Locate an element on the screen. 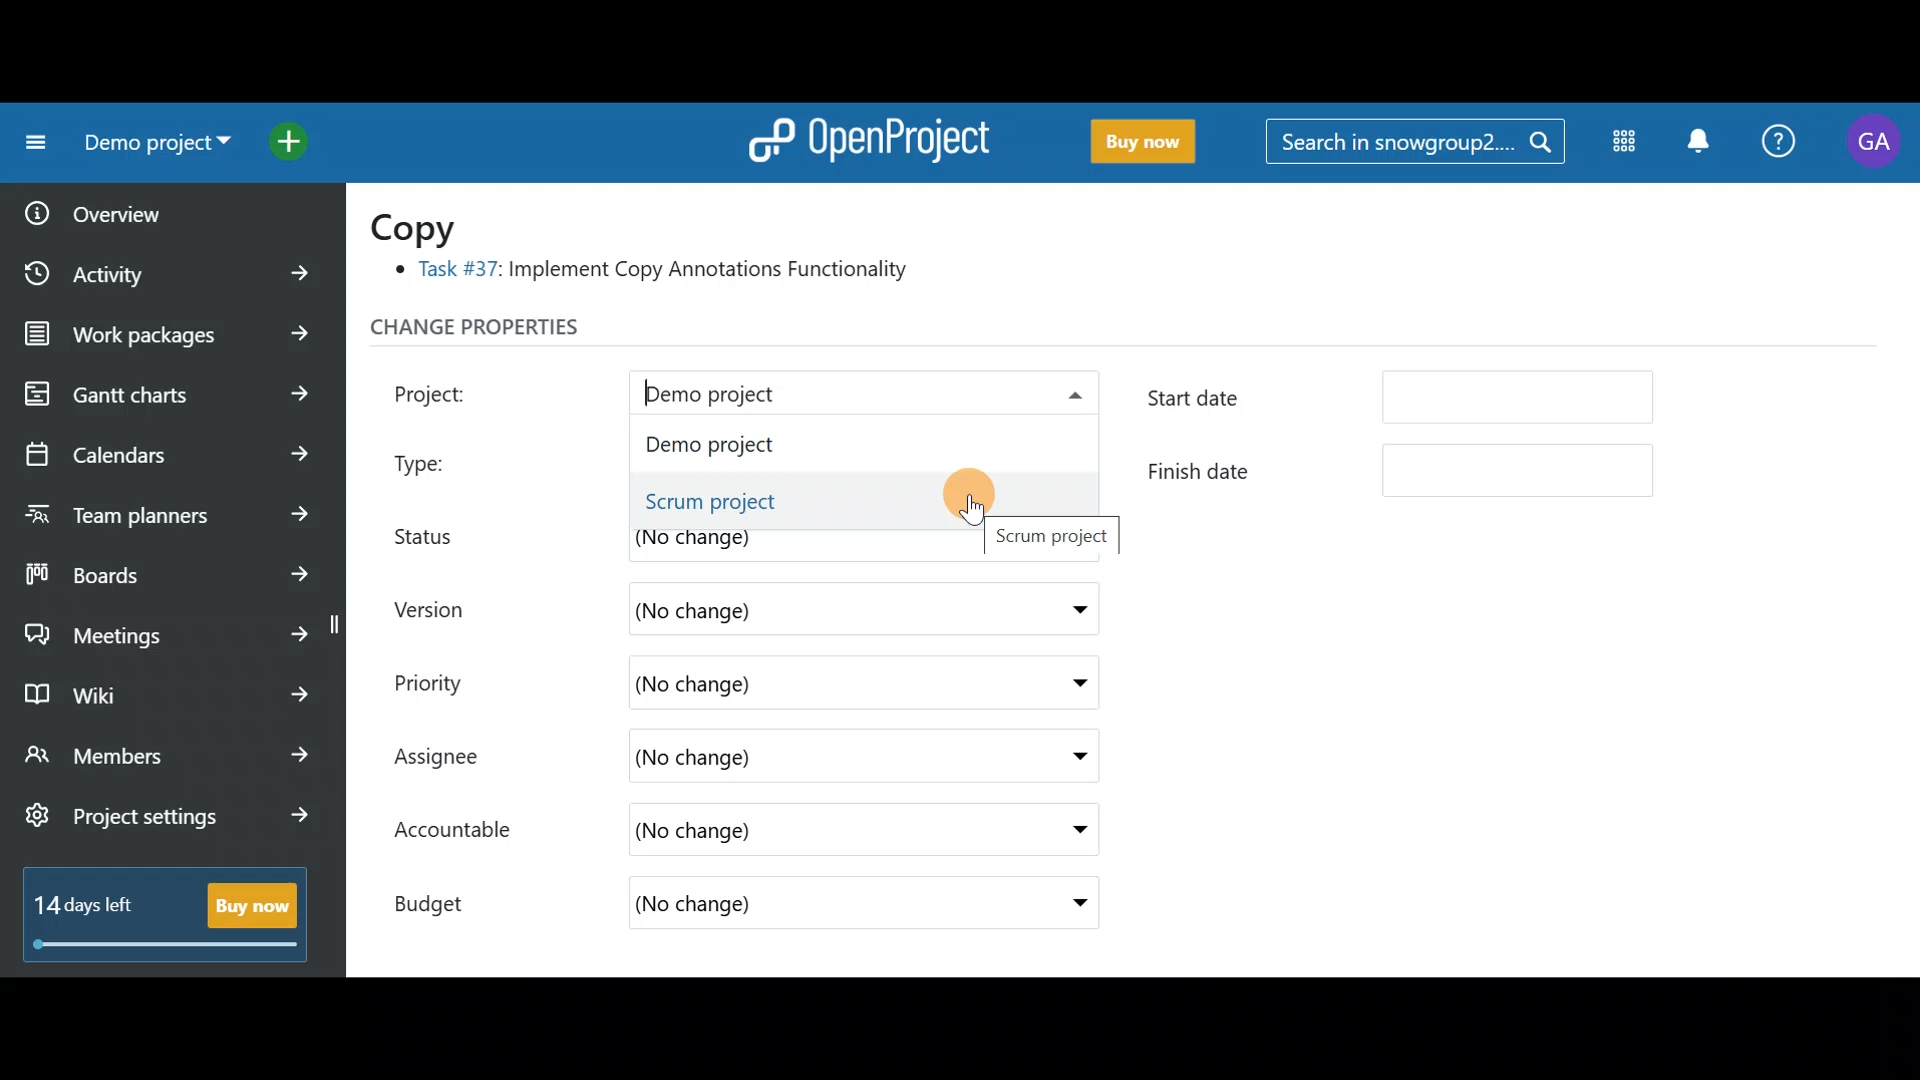 The height and width of the screenshot is (1080, 1920). Demo project is located at coordinates (150, 147).